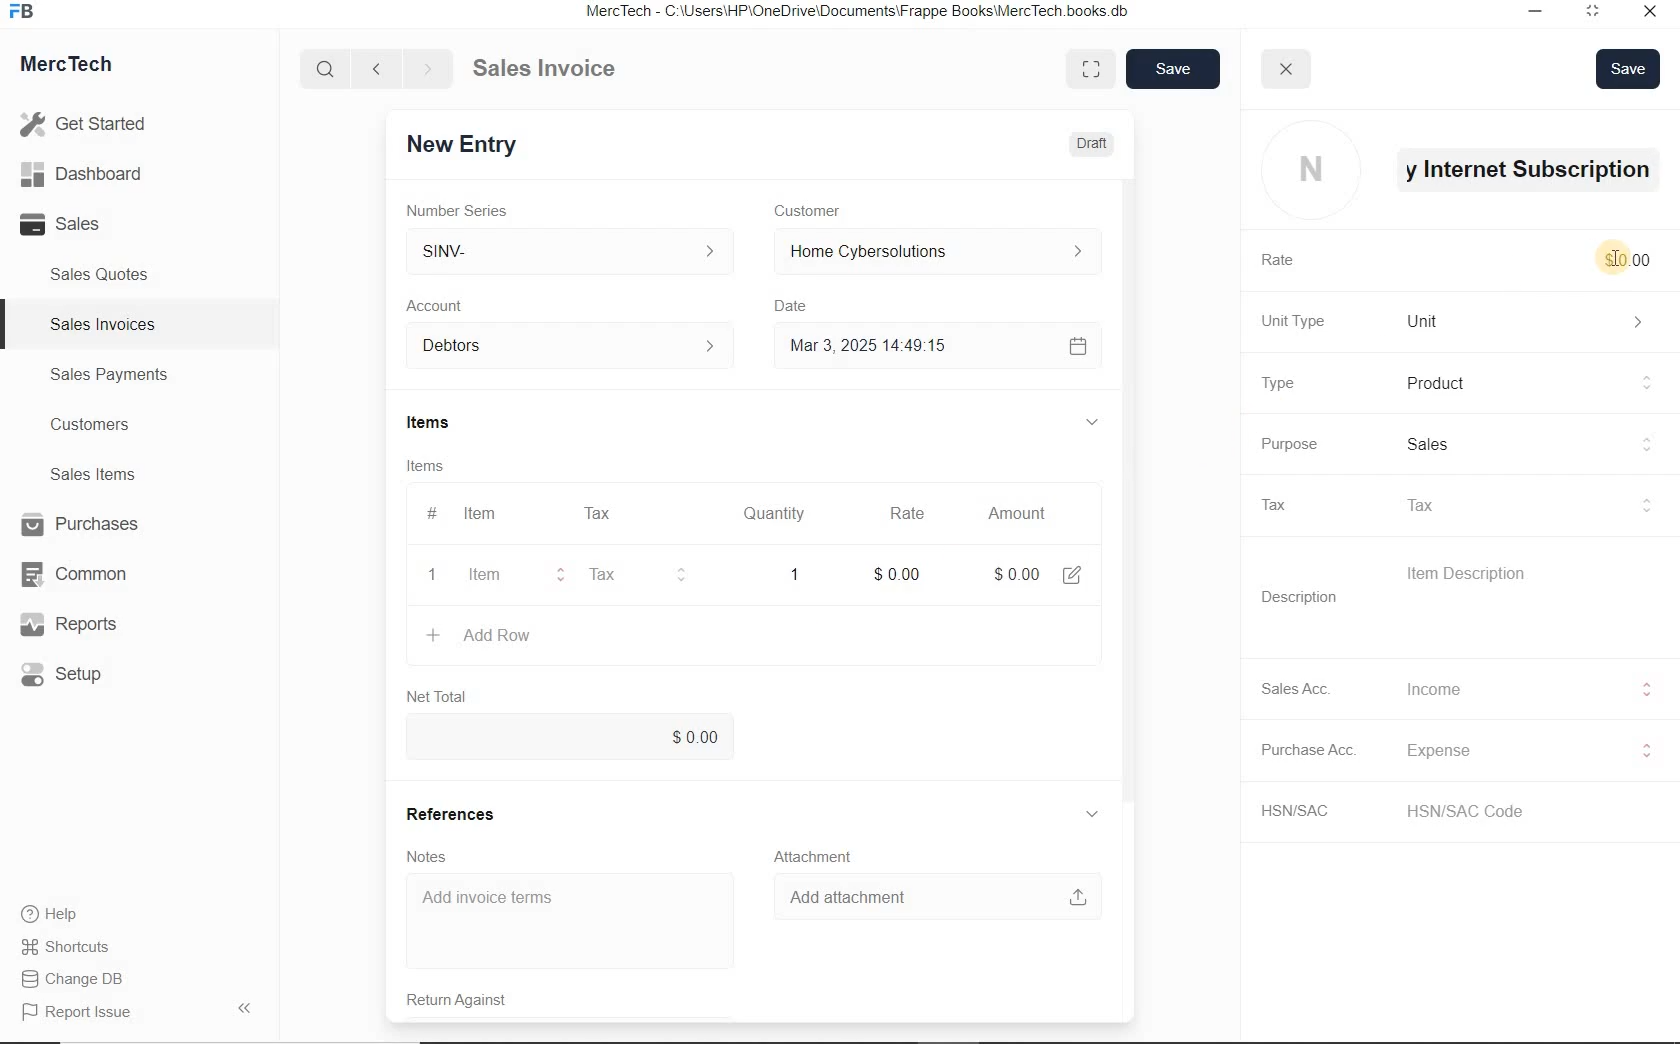 This screenshot has width=1680, height=1044. What do you see at coordinates (1300, 688) in the screenshot?
I see `Sales Acc.` at bounding box center [1300, 688].